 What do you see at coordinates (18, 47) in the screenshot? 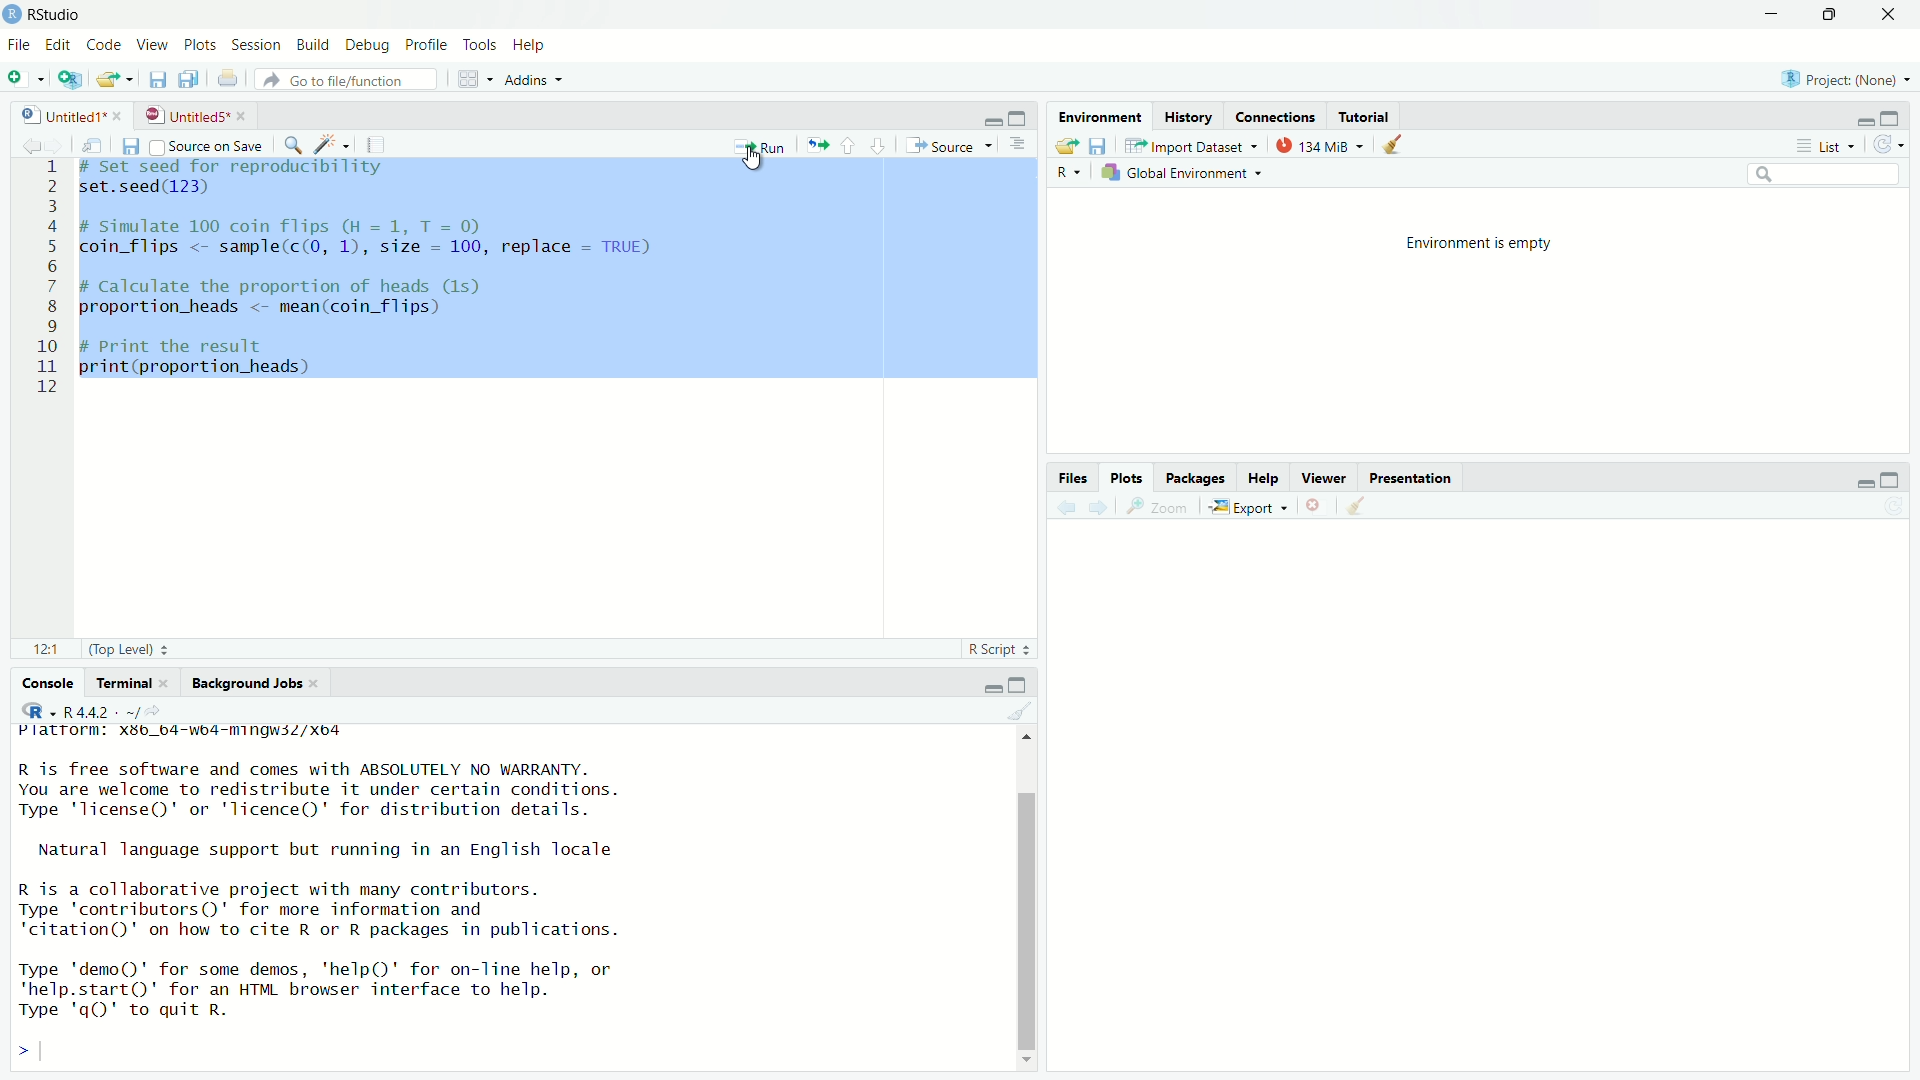
I see `file` at bounding box center [18, 47].